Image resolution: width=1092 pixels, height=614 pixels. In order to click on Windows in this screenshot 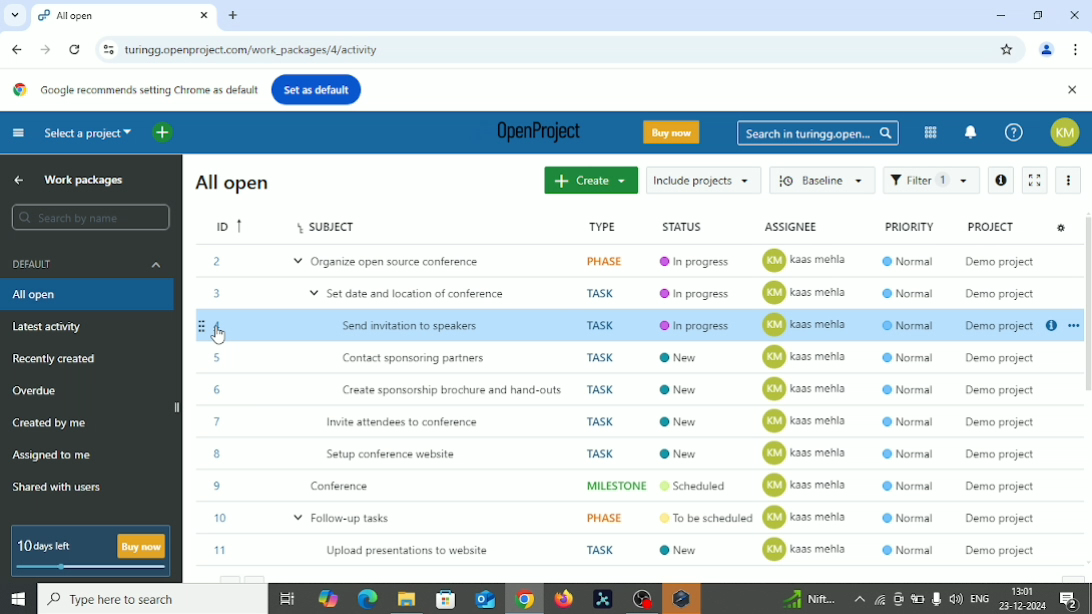, I will do `click(17, 600)`.